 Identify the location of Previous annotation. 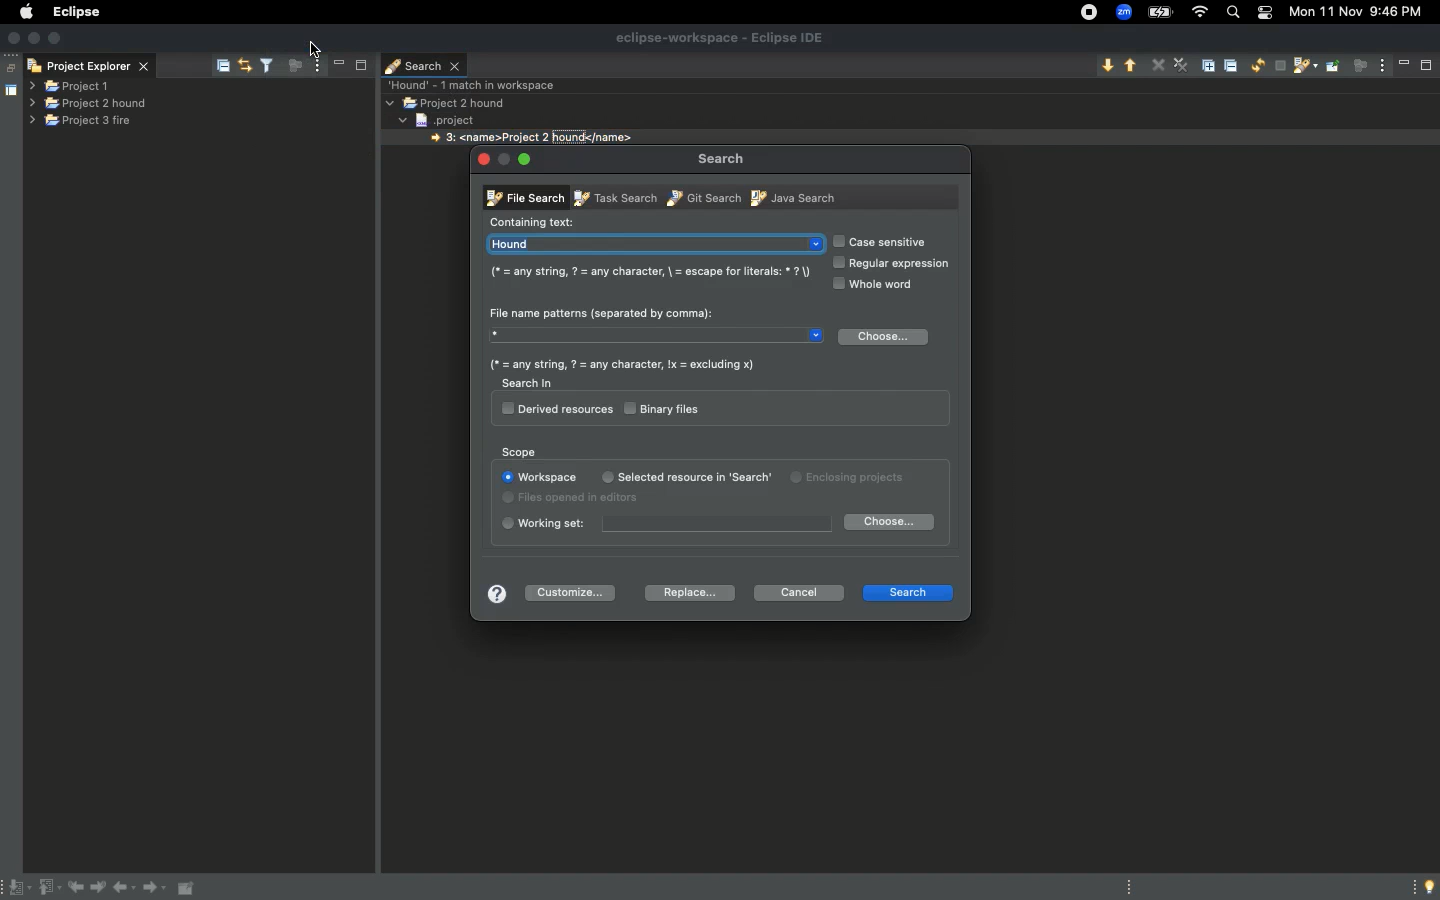
(48, 888).